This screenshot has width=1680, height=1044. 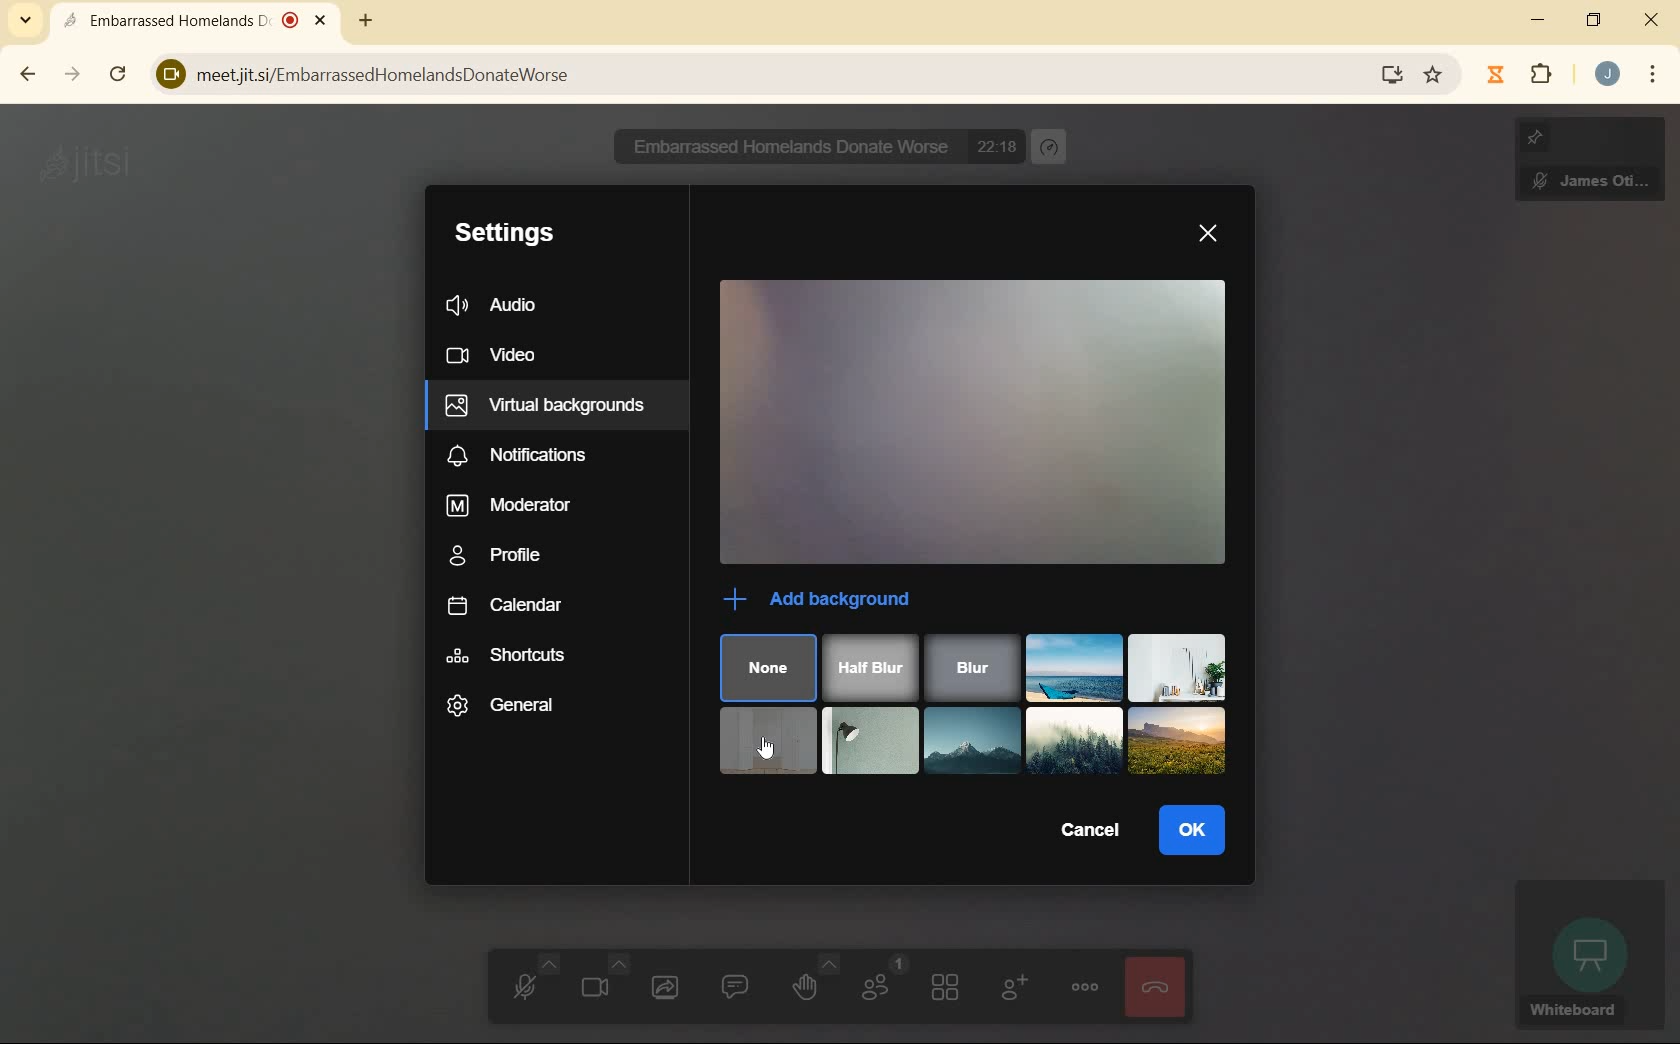 What do you see at coordinates (976, 421) in the screenshot?
I see `video preview` at bounding box center [976, 421].